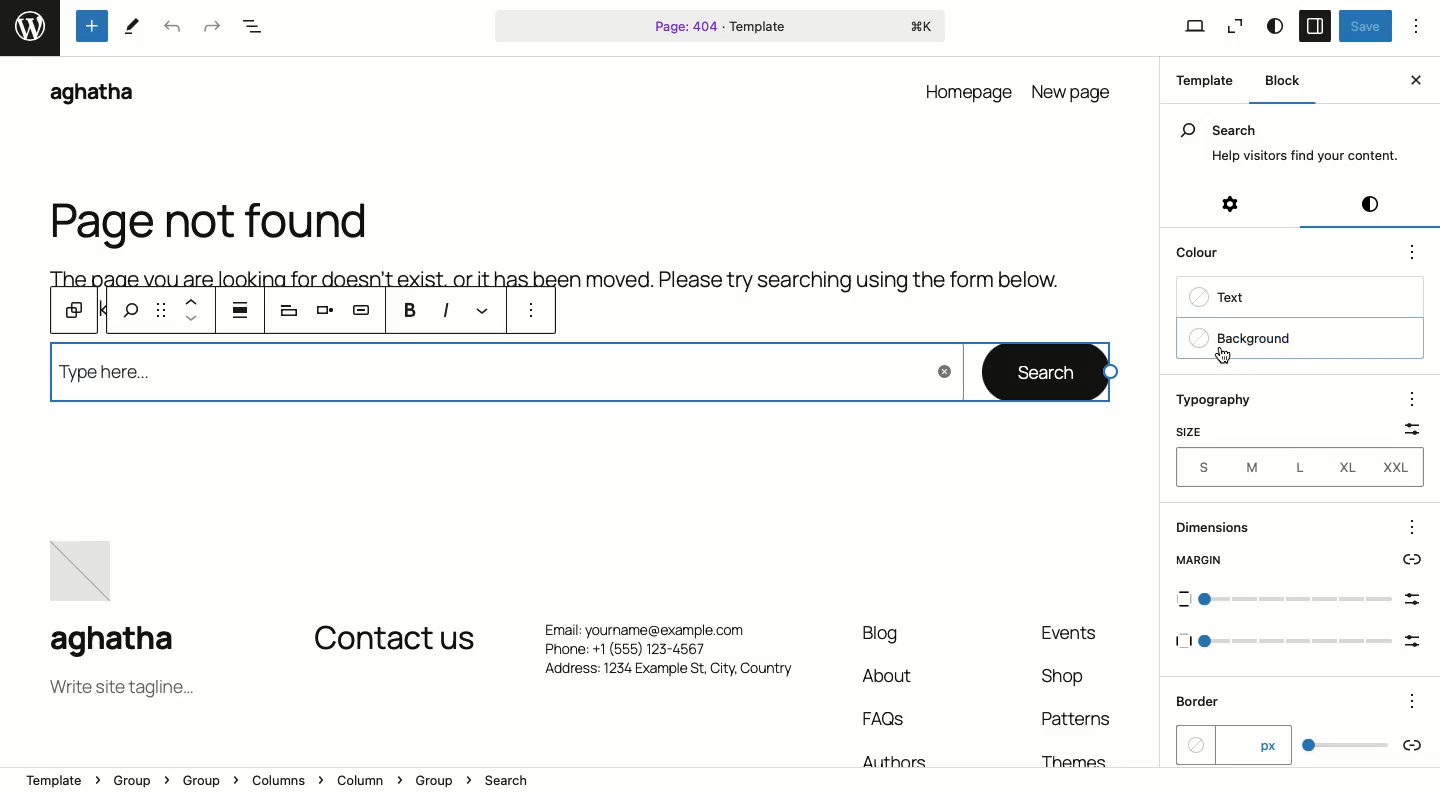 Image resolution: width=1440 pixels, height=792 pixels. Describe the element at coordinates (1071, 634) in the screenshot. I see `Events` at that location.